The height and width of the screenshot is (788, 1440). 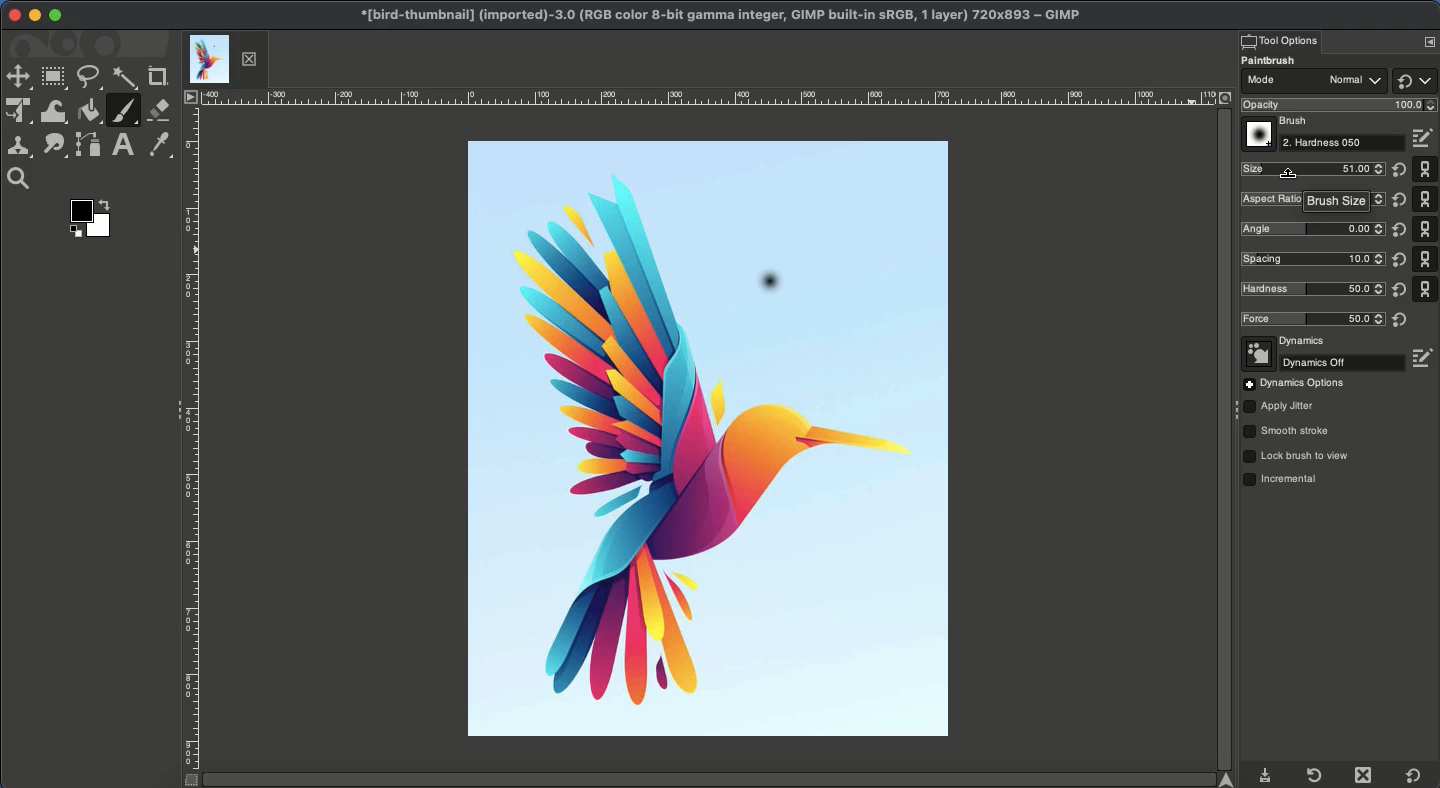 What do you see at coordinates (19, 110) in the screenshot?
I see `Unified transformation` at bounding box center [19, 110].